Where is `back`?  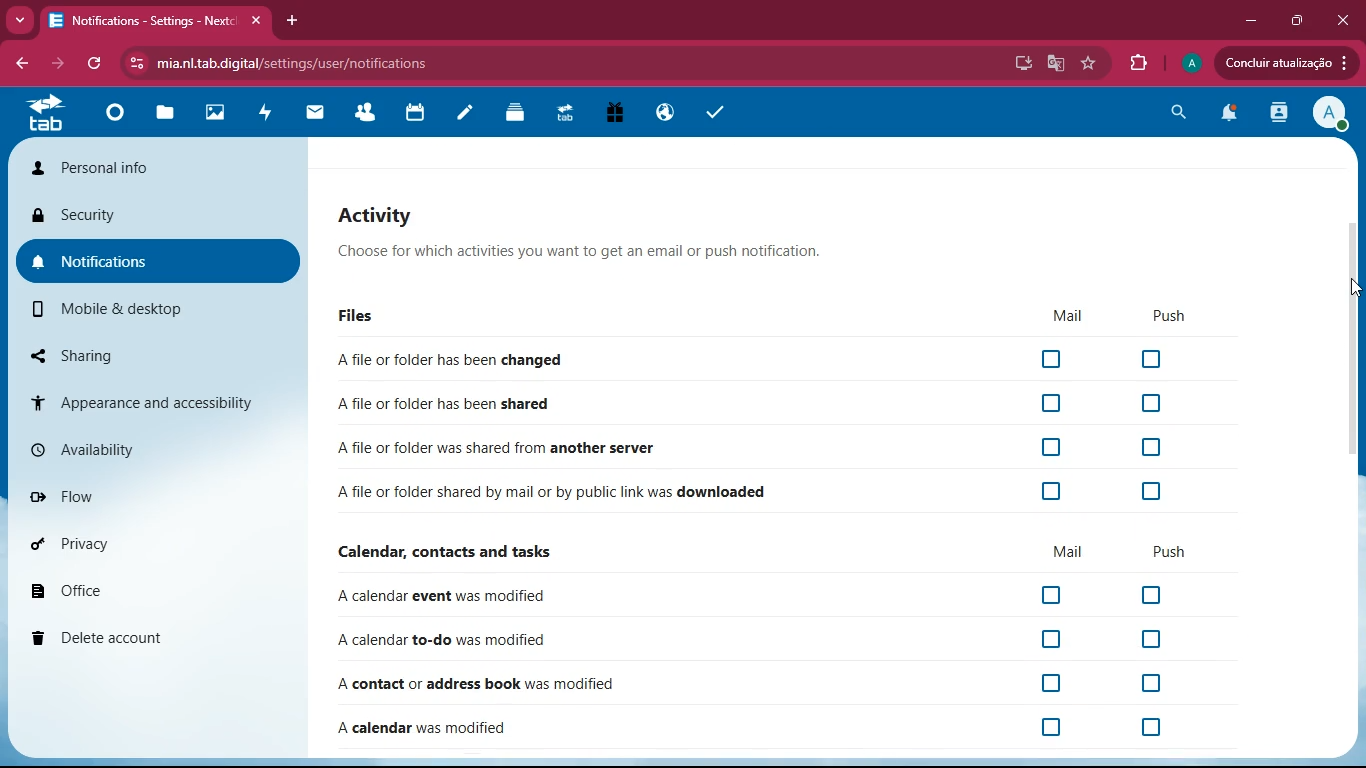
back is located at coordinates (19, 64).